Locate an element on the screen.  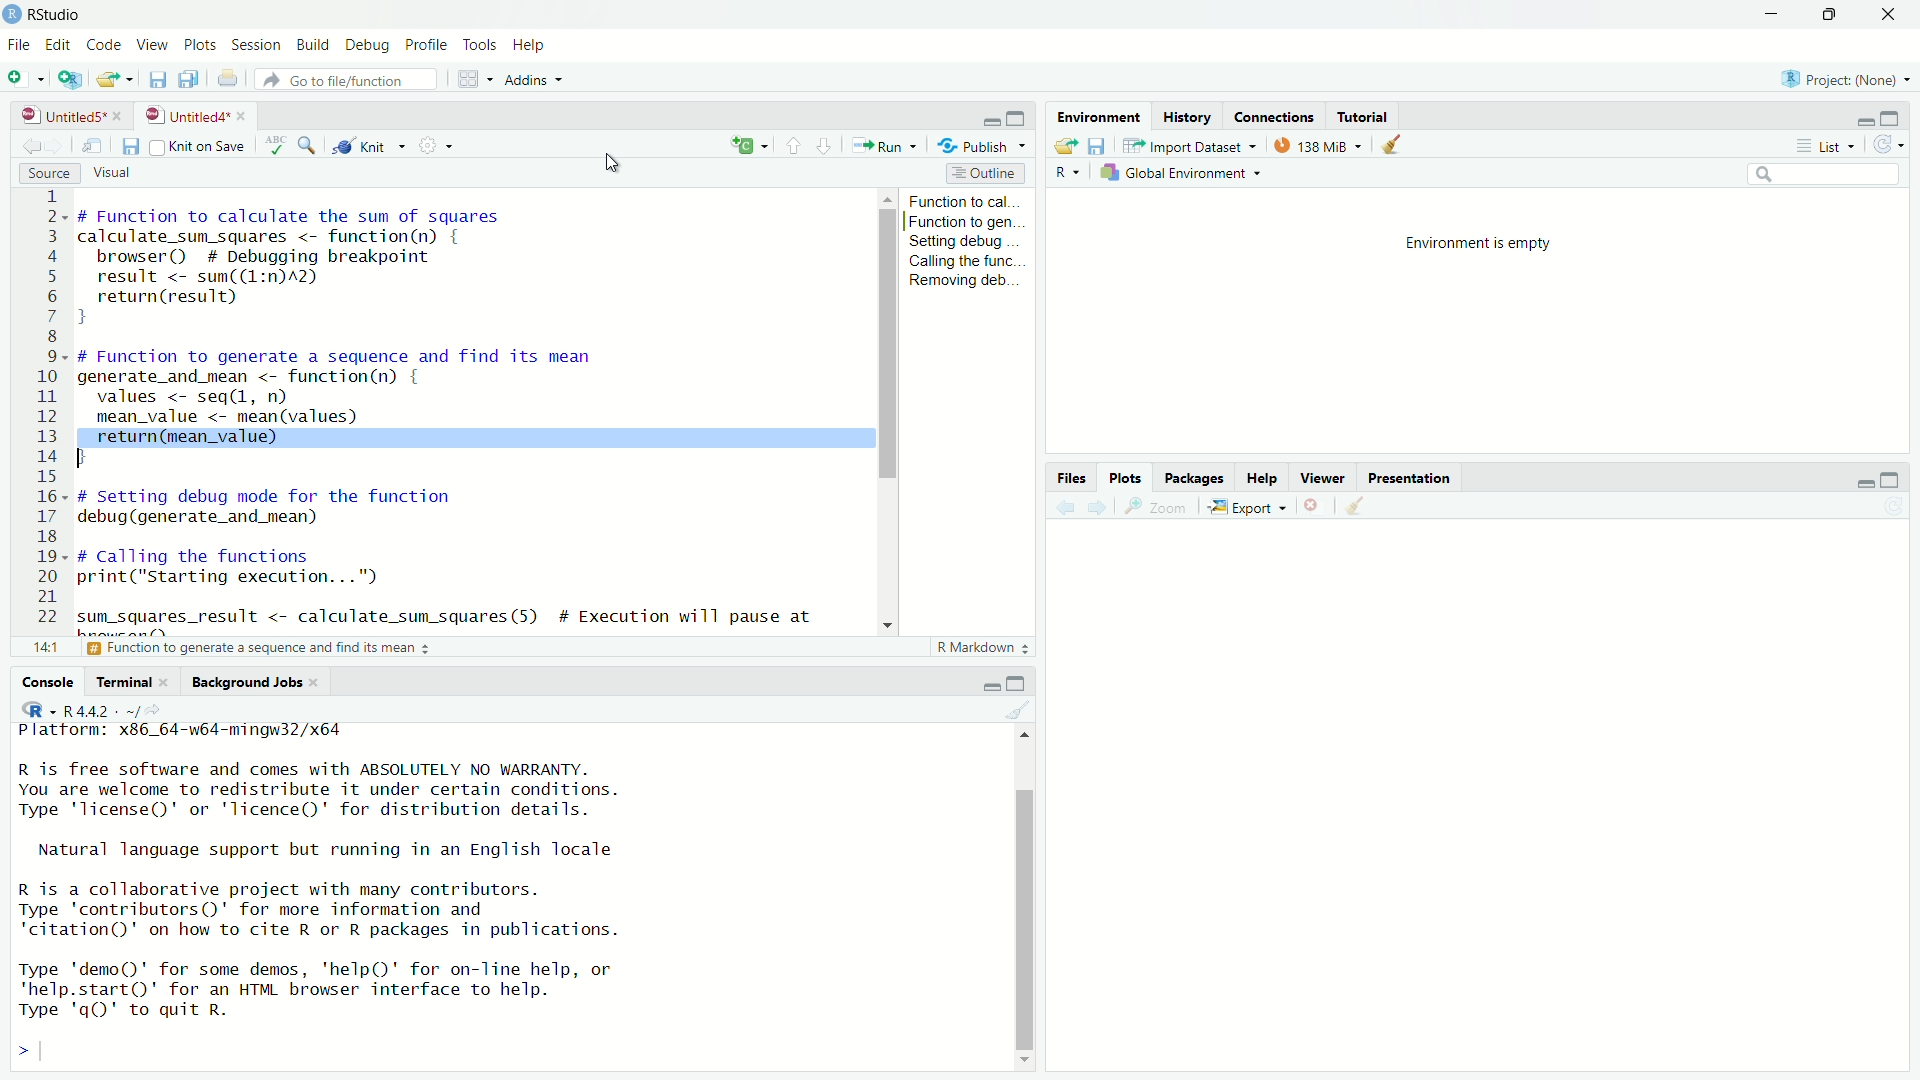
create a project is located at coordinates (69, 77).